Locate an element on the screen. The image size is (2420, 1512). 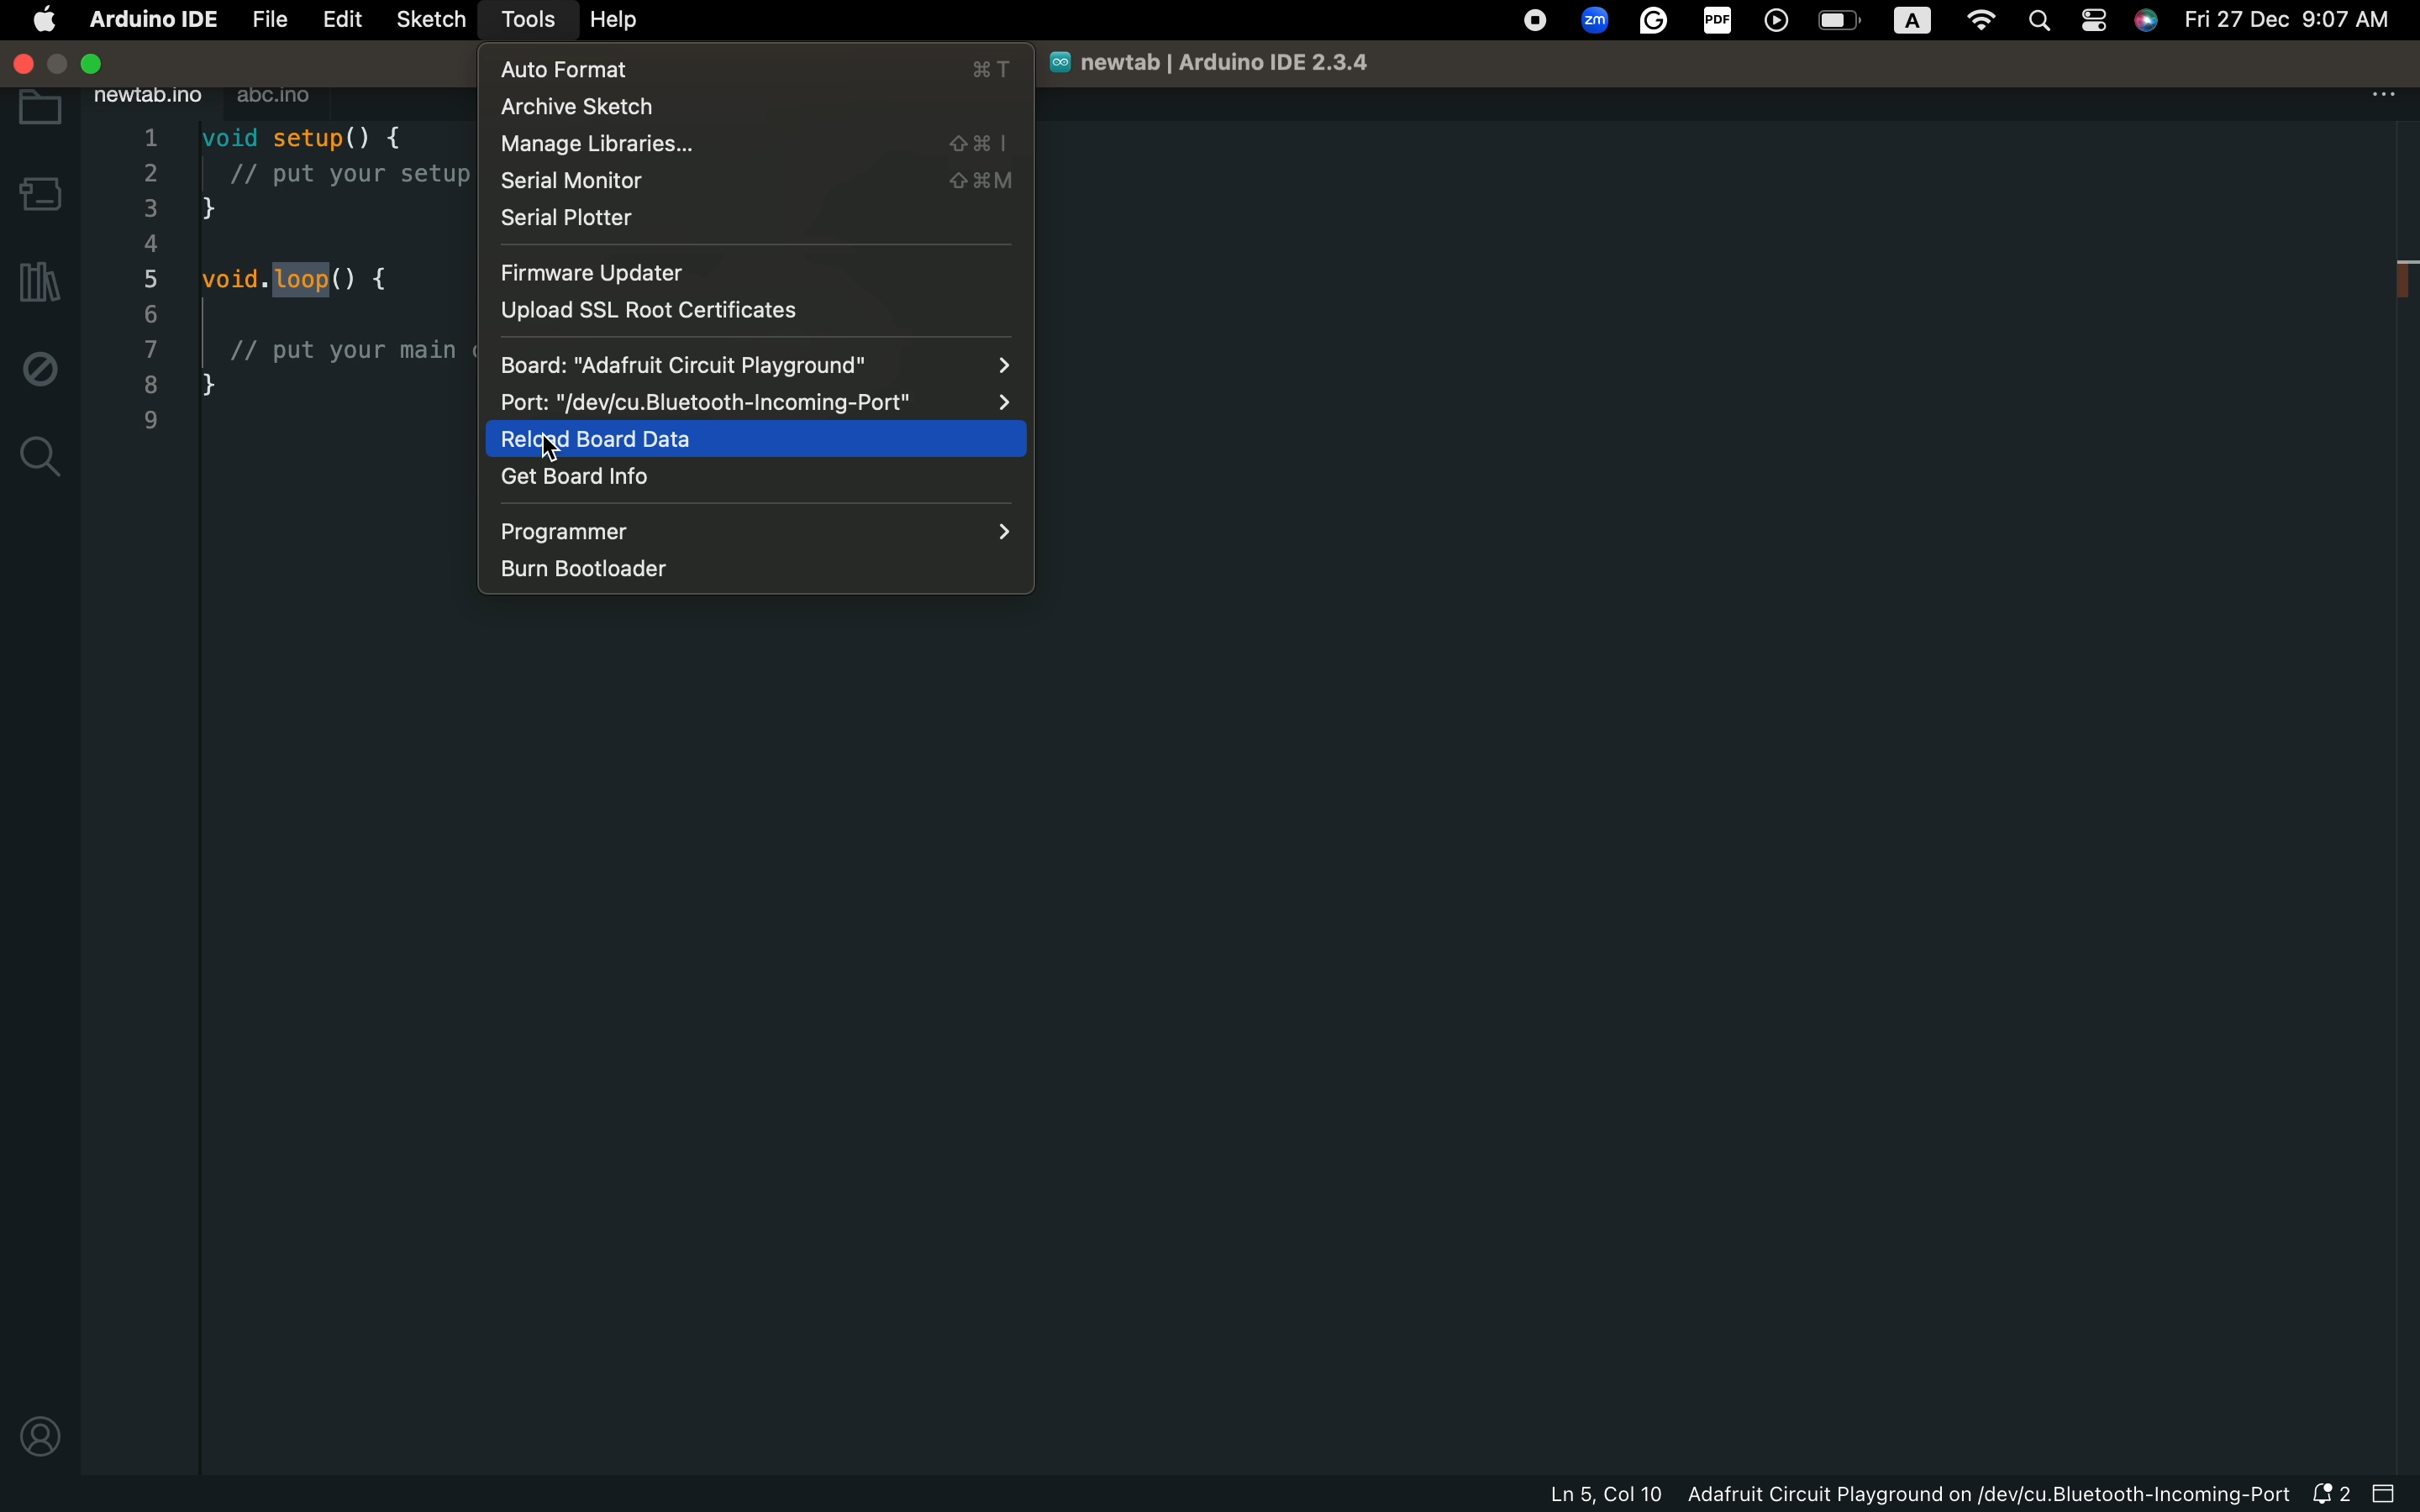
search is located at coordinates (38, 460).